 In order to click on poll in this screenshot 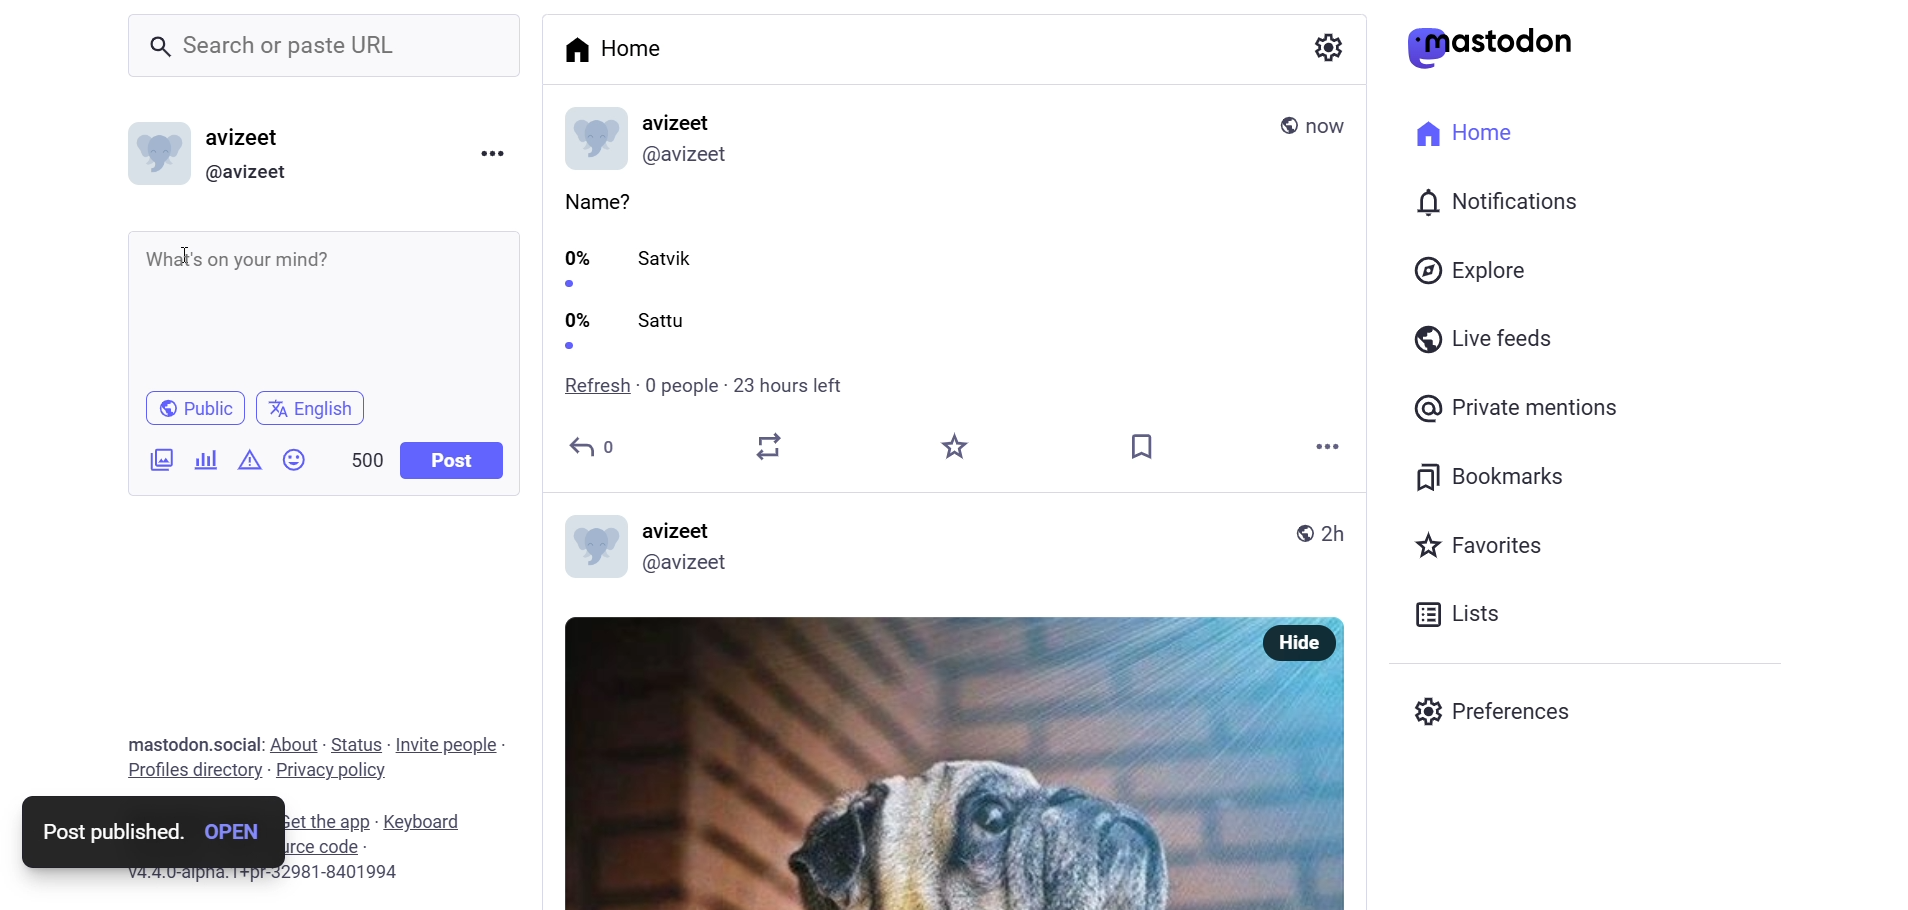, I will do `click(209, 460)`.